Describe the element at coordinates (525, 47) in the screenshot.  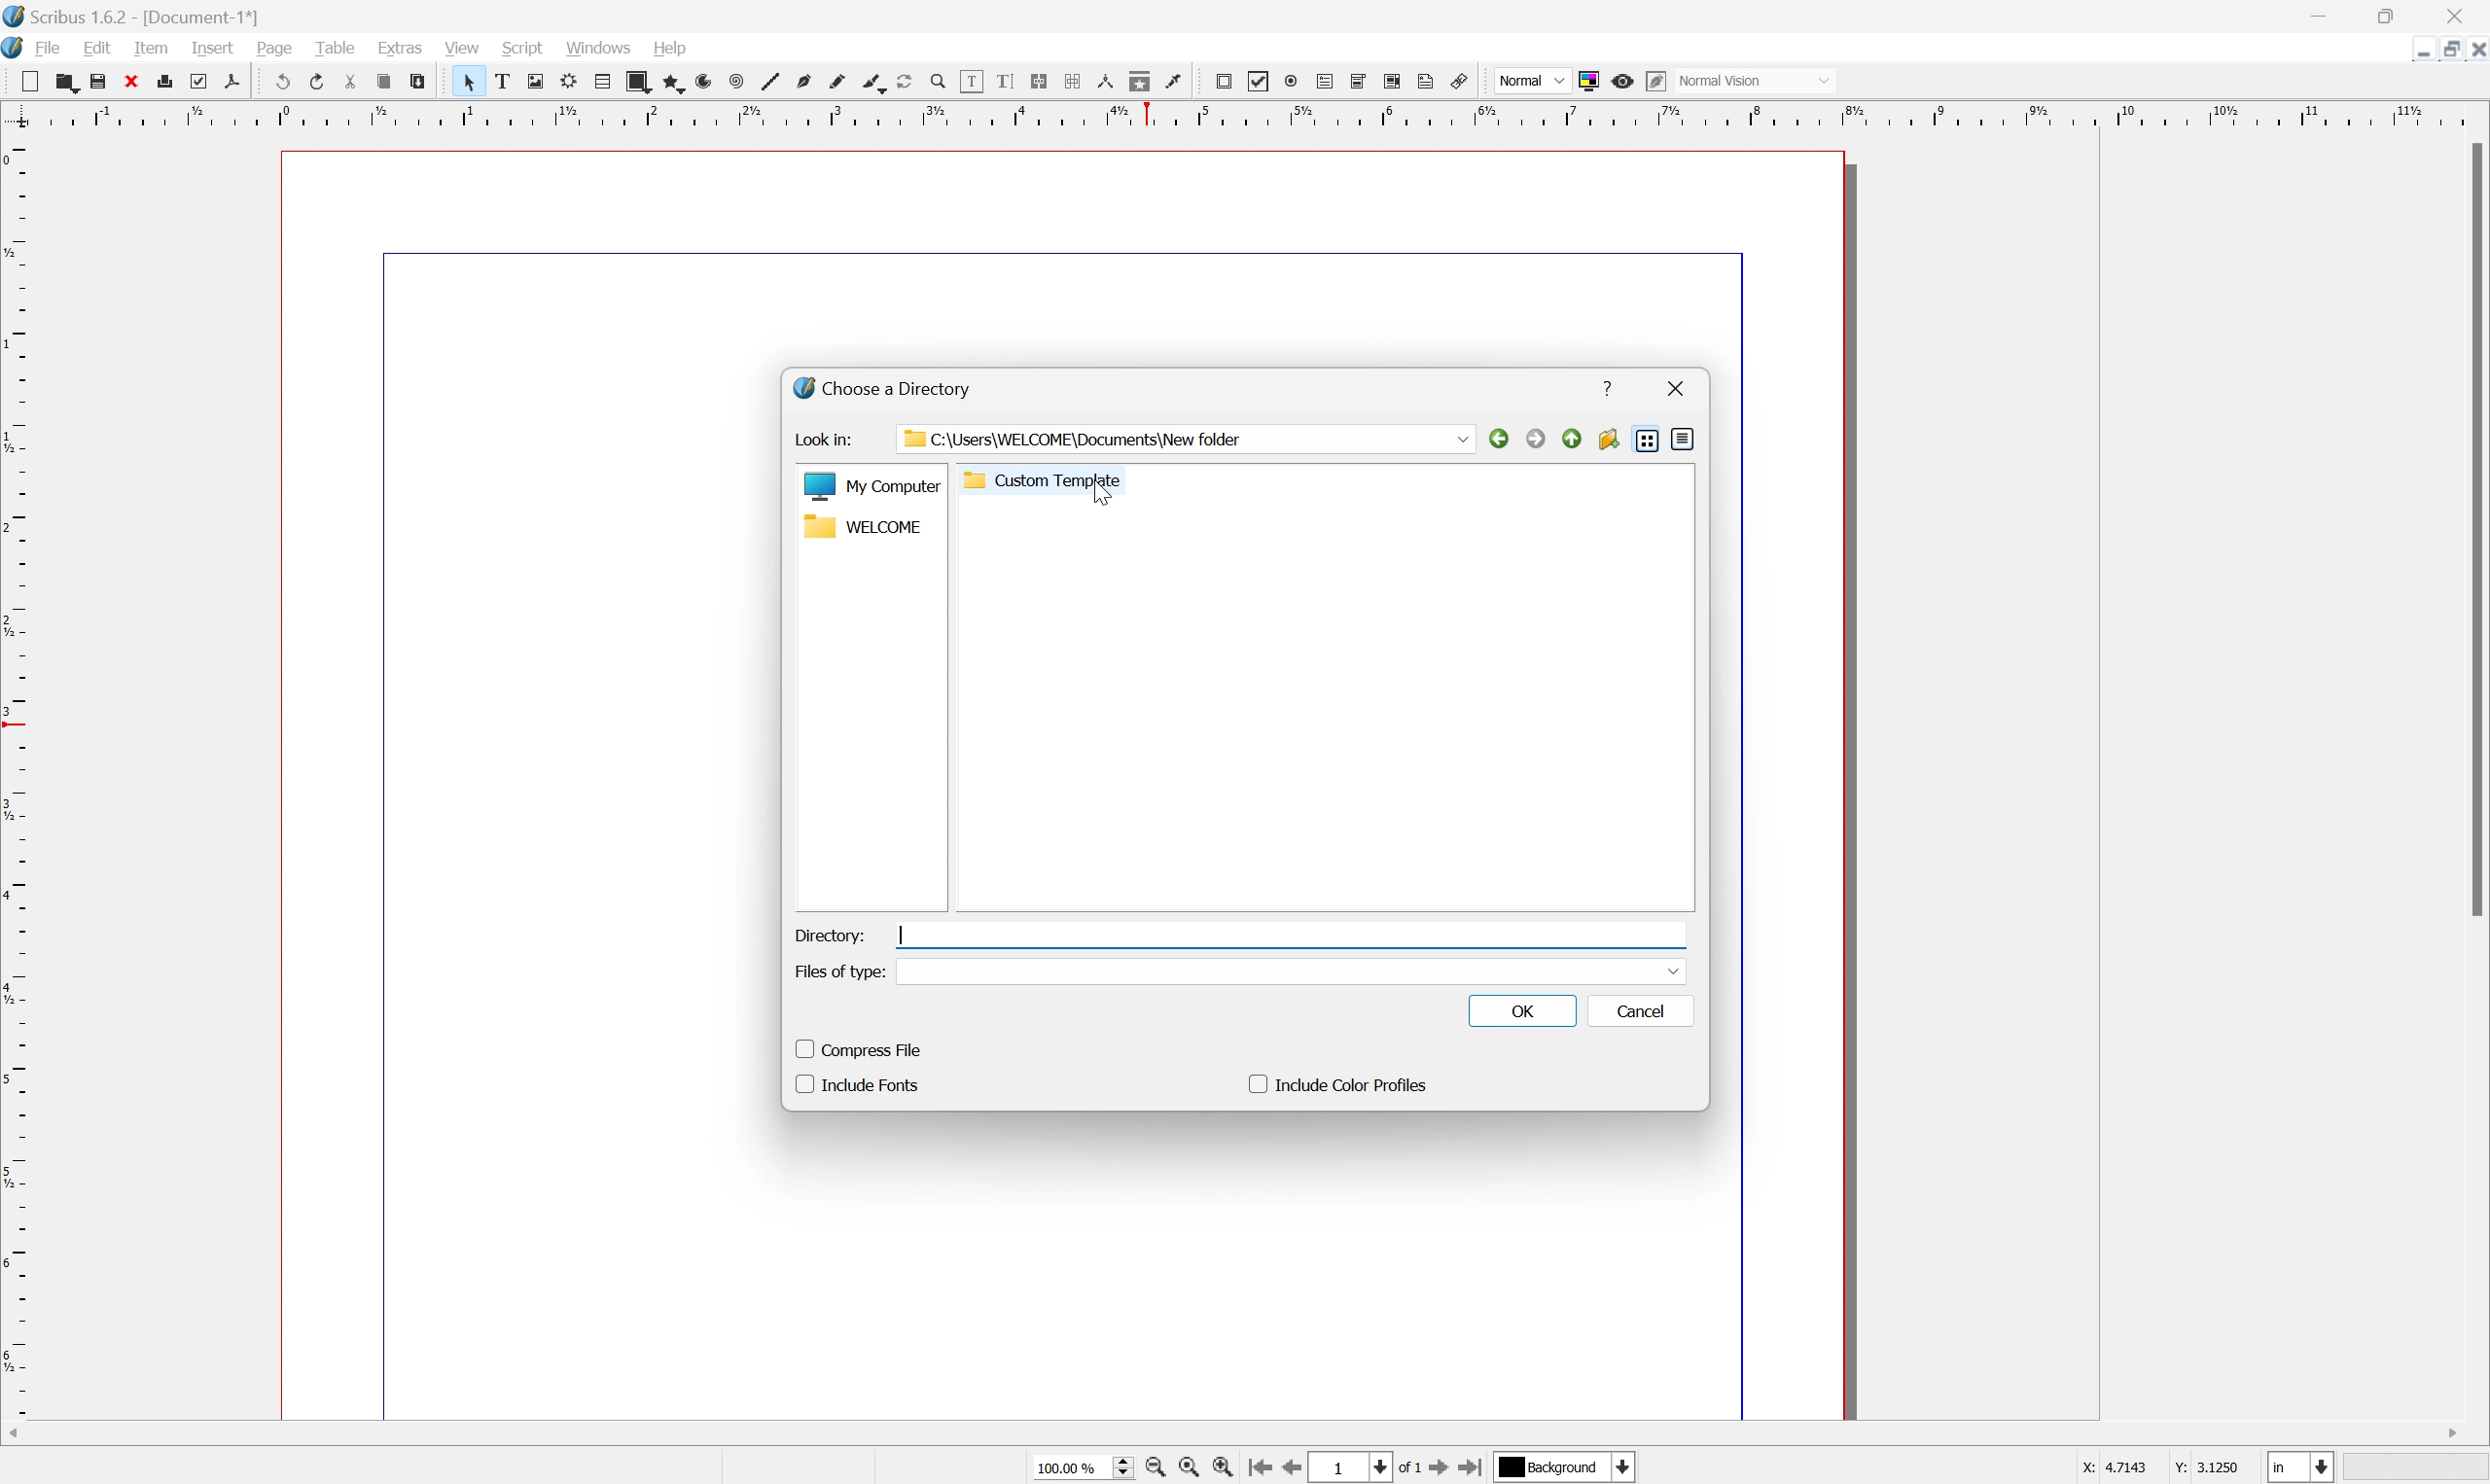
I see `script` at that location.